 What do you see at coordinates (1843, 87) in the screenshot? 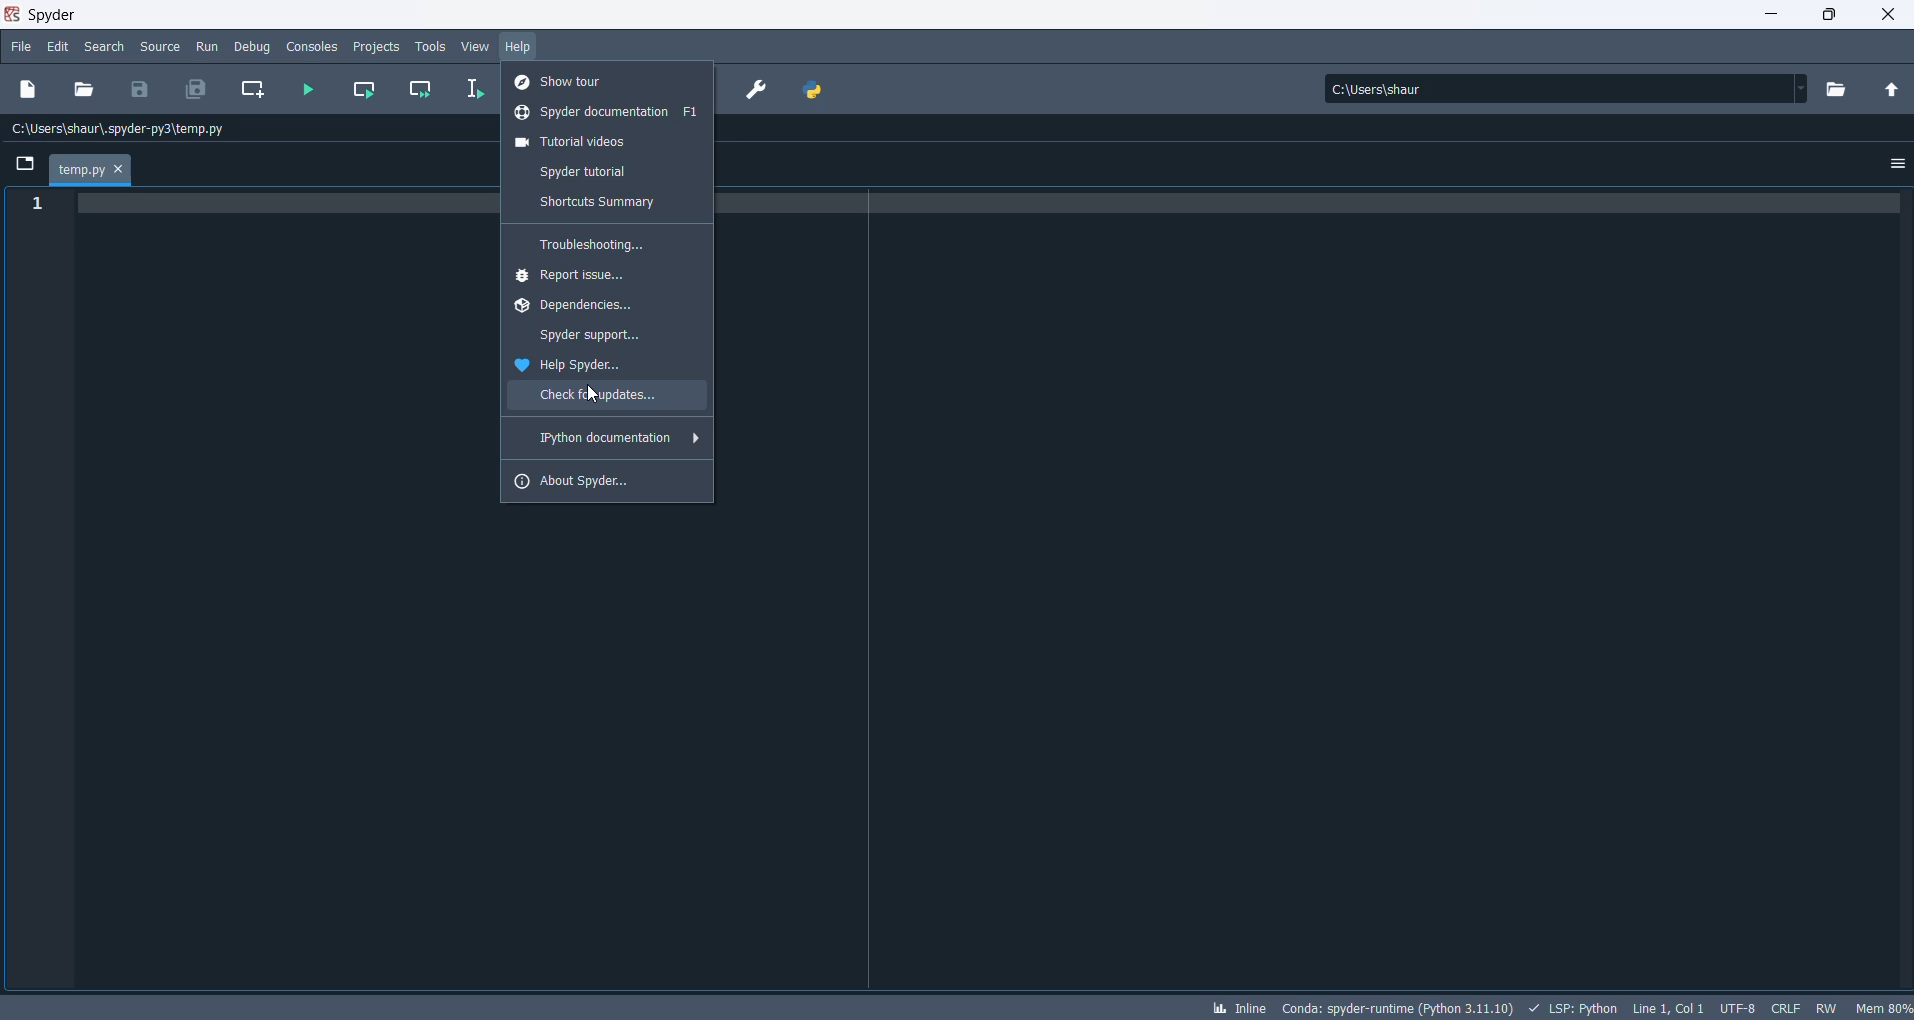
I see `browse directory` at bounding box center [1843, 87].